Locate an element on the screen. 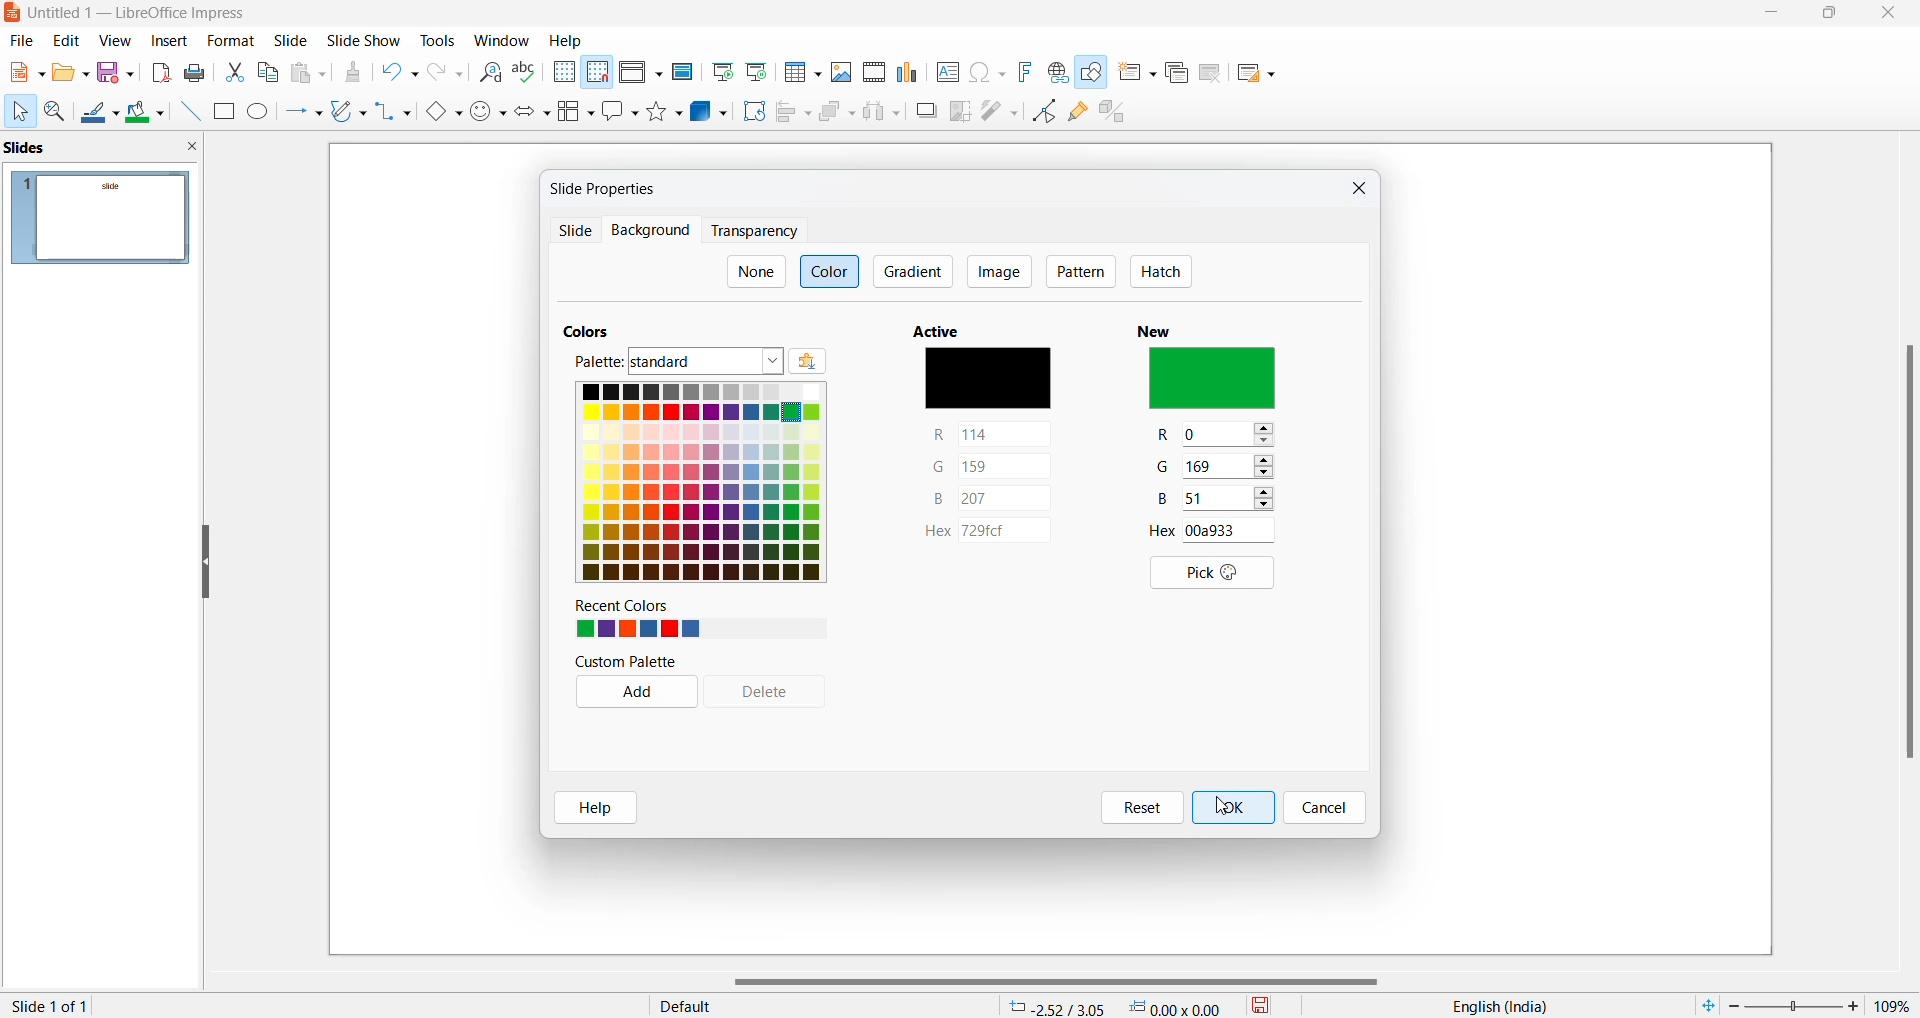 This screenshot has height=1018, width=1920. close is located at coordinates (1774, 15).